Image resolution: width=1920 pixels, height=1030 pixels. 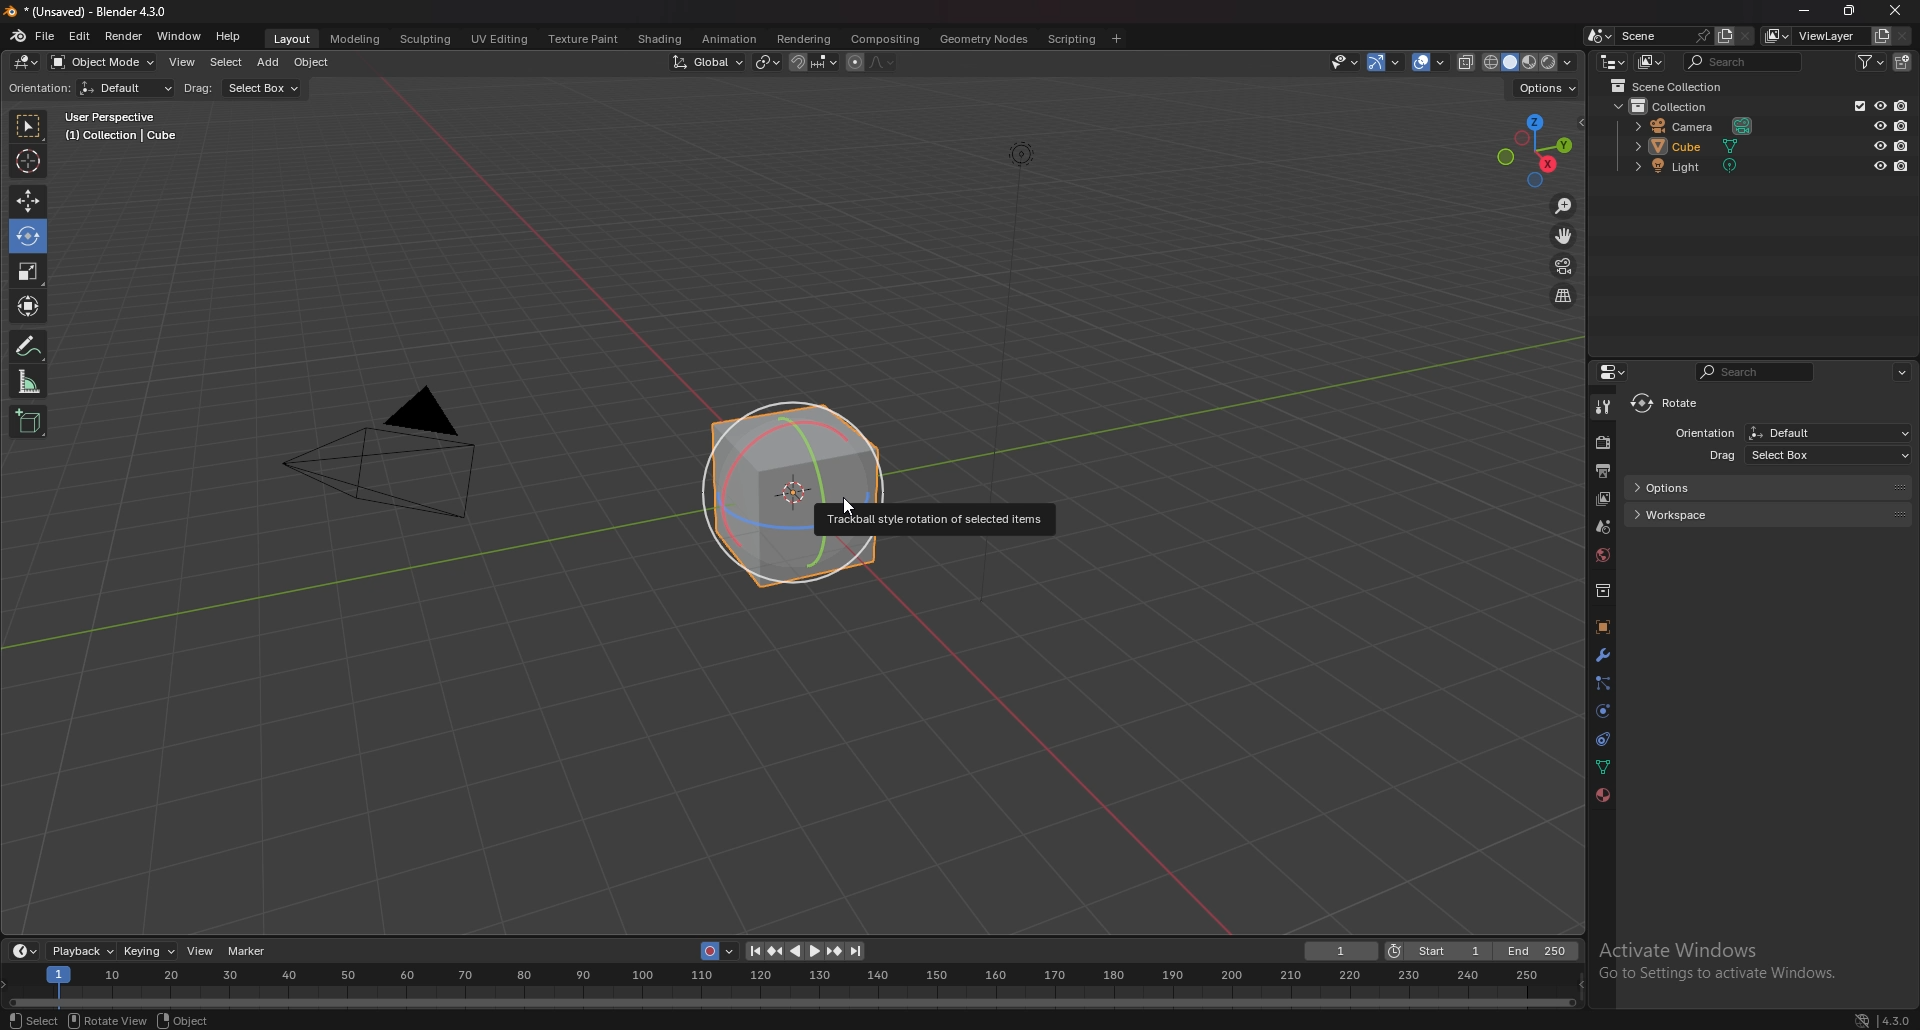 What do you see at coordinates (31, 1020) in the screenshot?
I see `select` at bounding box center [31, 1020].